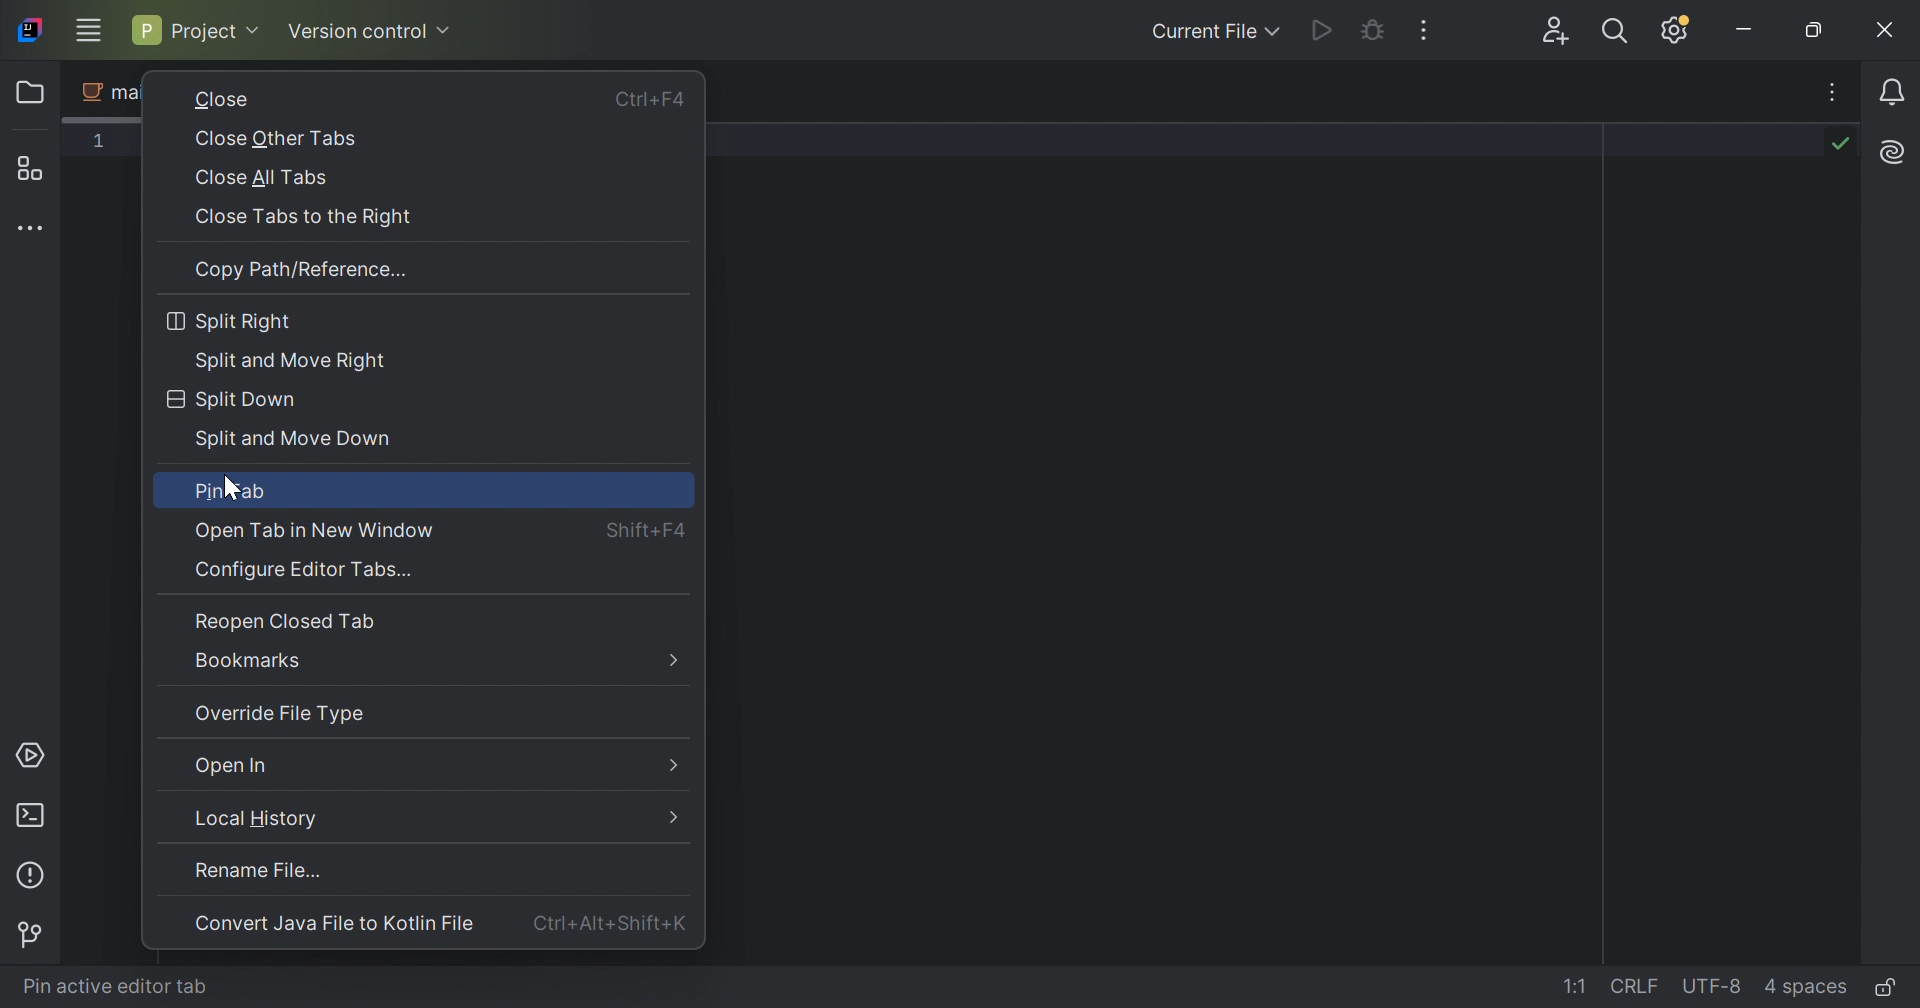 The width and height of the screenshot is (1920, 1008). I want to click on Shift+F4, so click(647, 529).